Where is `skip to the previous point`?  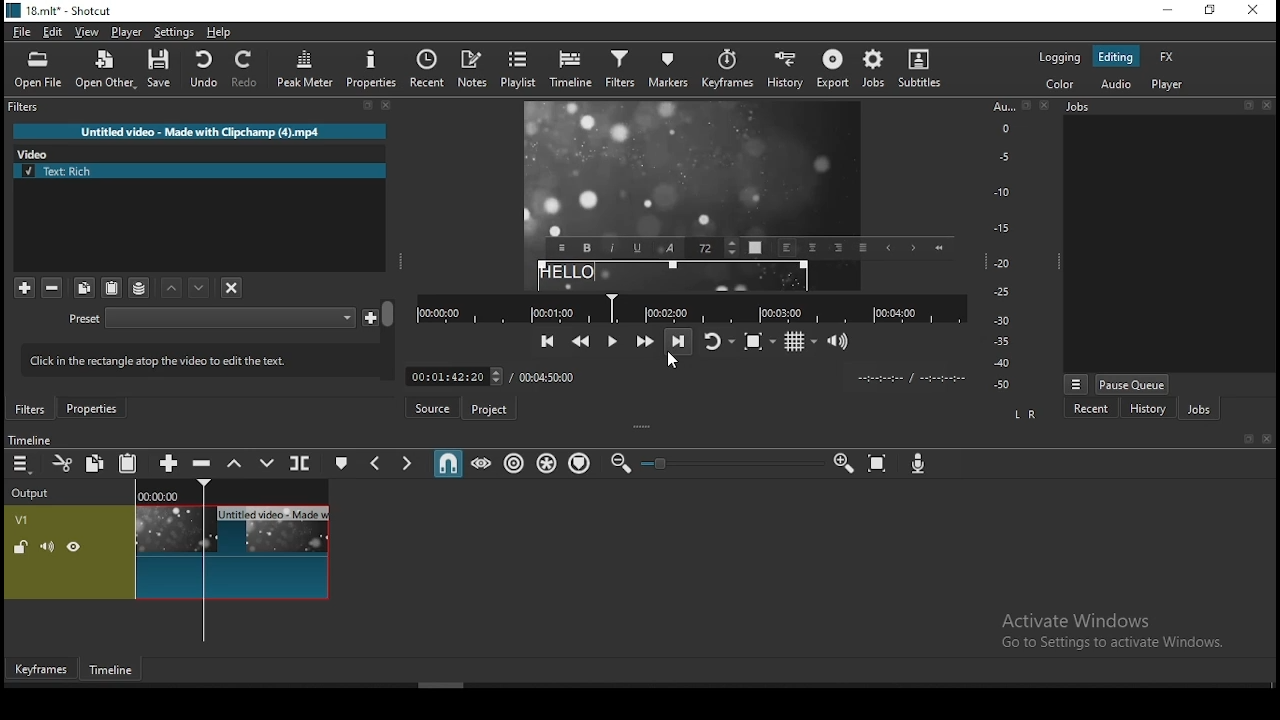
skip to the previous point is located at coordinates (548, 341).